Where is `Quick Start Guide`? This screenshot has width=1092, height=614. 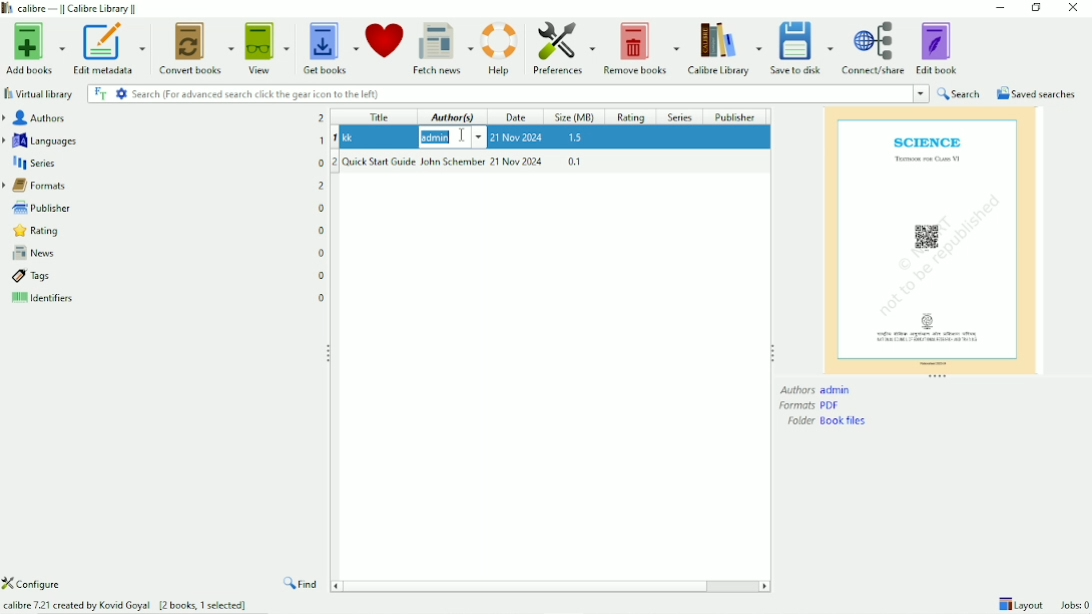
Quick Start Guide is located at coordinates (550, 162).